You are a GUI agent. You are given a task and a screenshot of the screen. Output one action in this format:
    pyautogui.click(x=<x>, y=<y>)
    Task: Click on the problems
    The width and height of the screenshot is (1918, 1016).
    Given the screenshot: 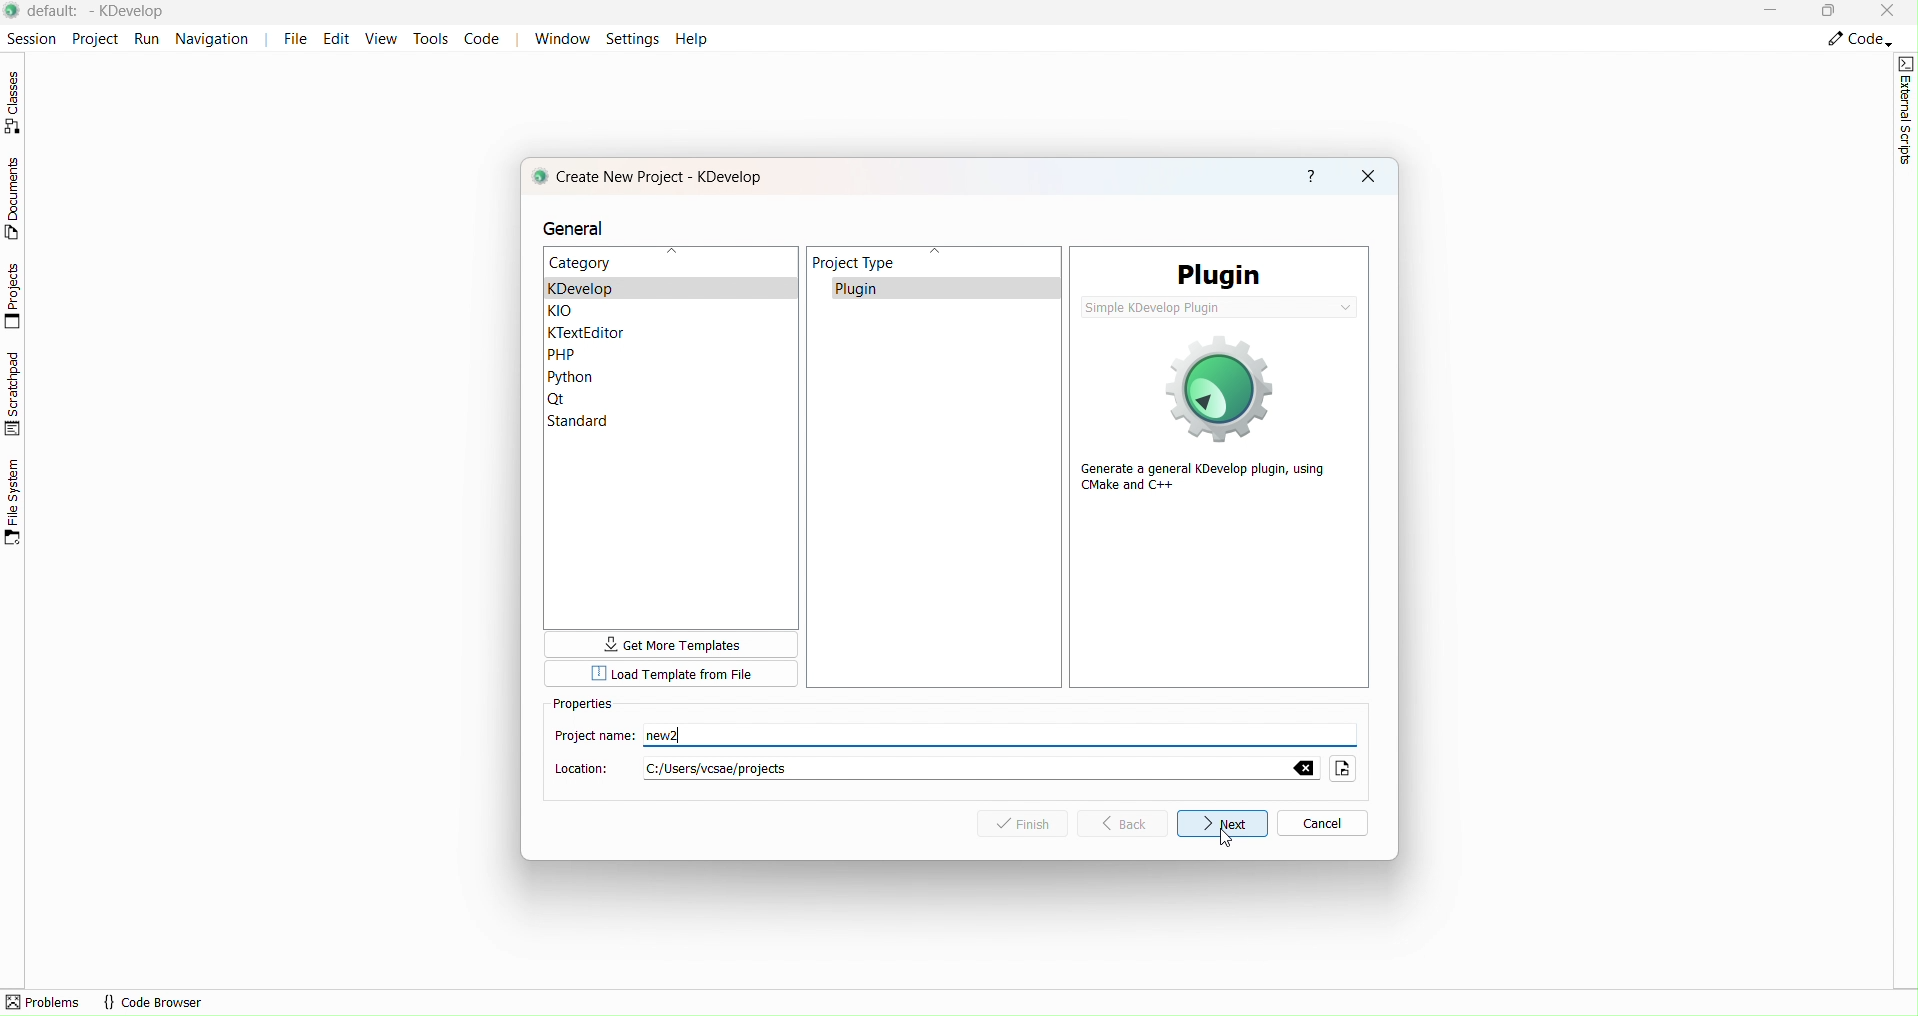 What is the action you would take?
    pyautogui.click(x=44, y=1002)
    